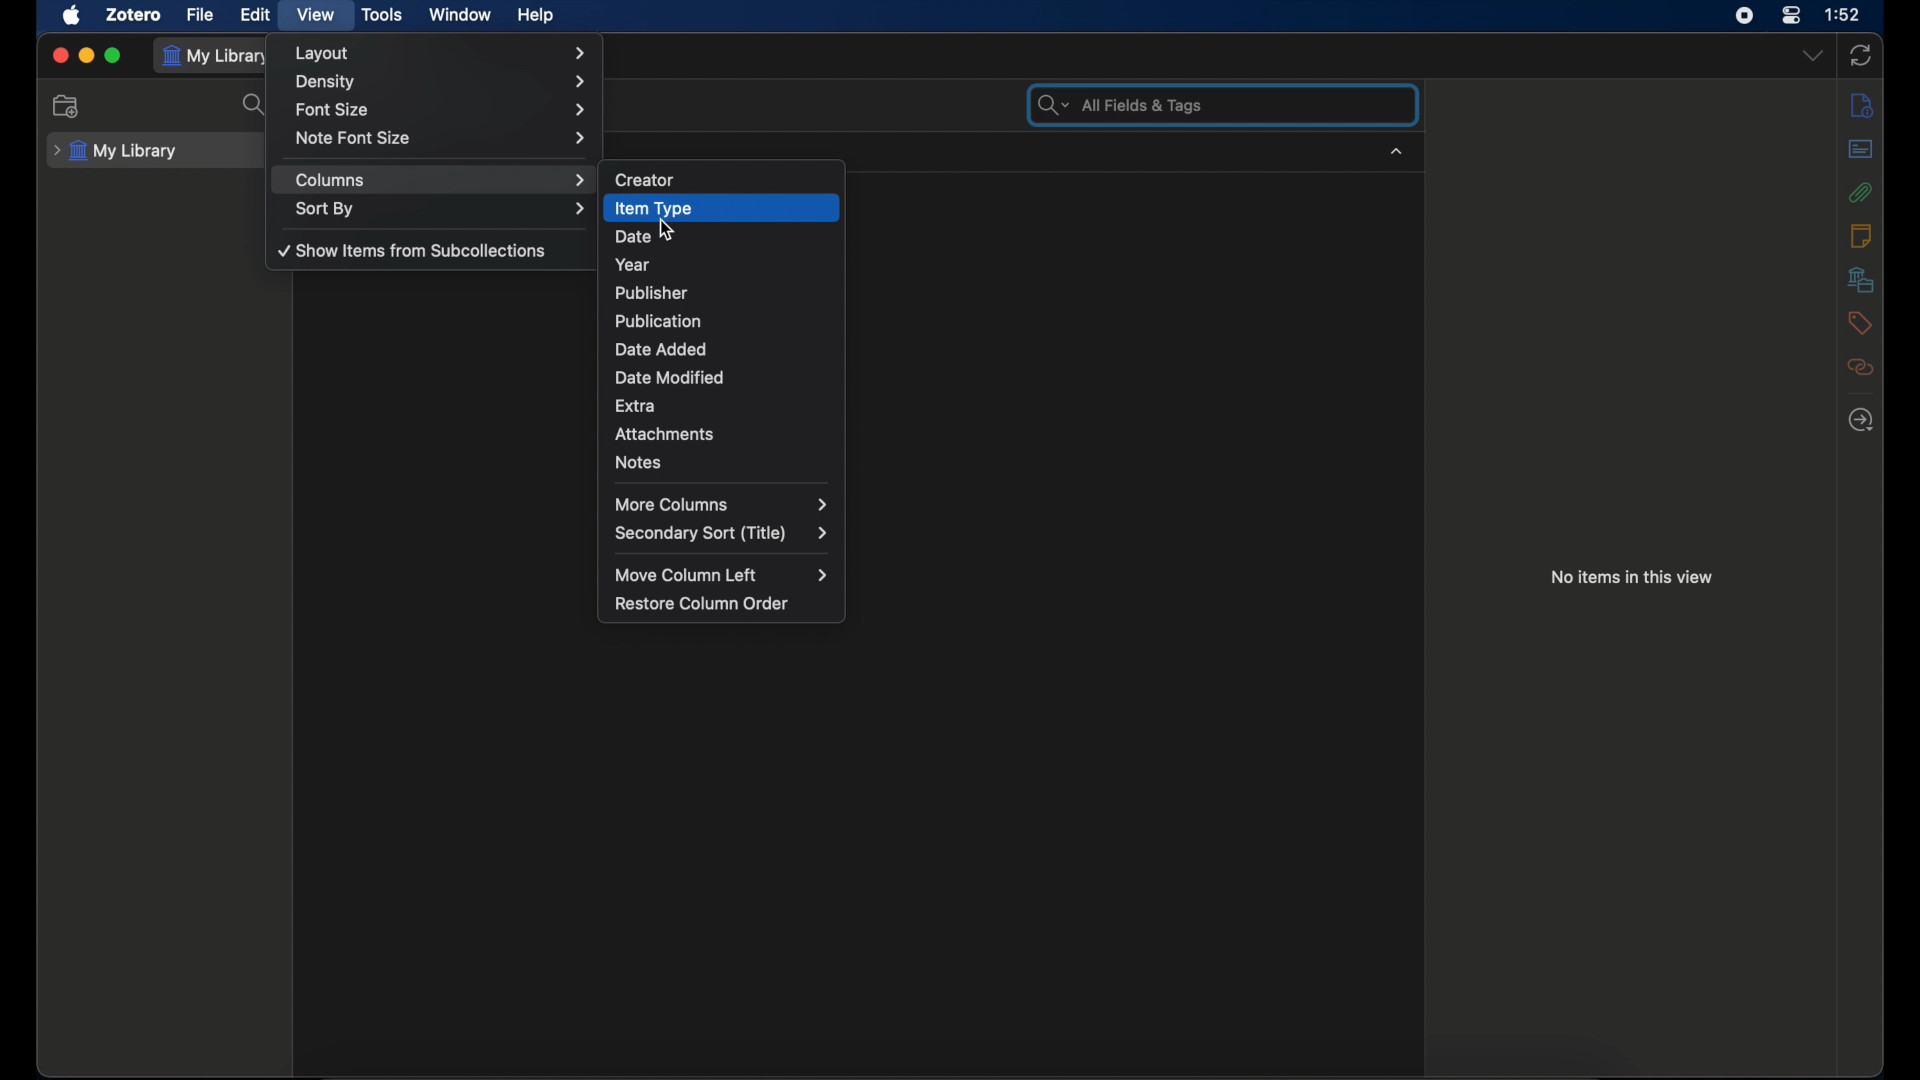  I want to click on secondary sort, so click(721, 534).